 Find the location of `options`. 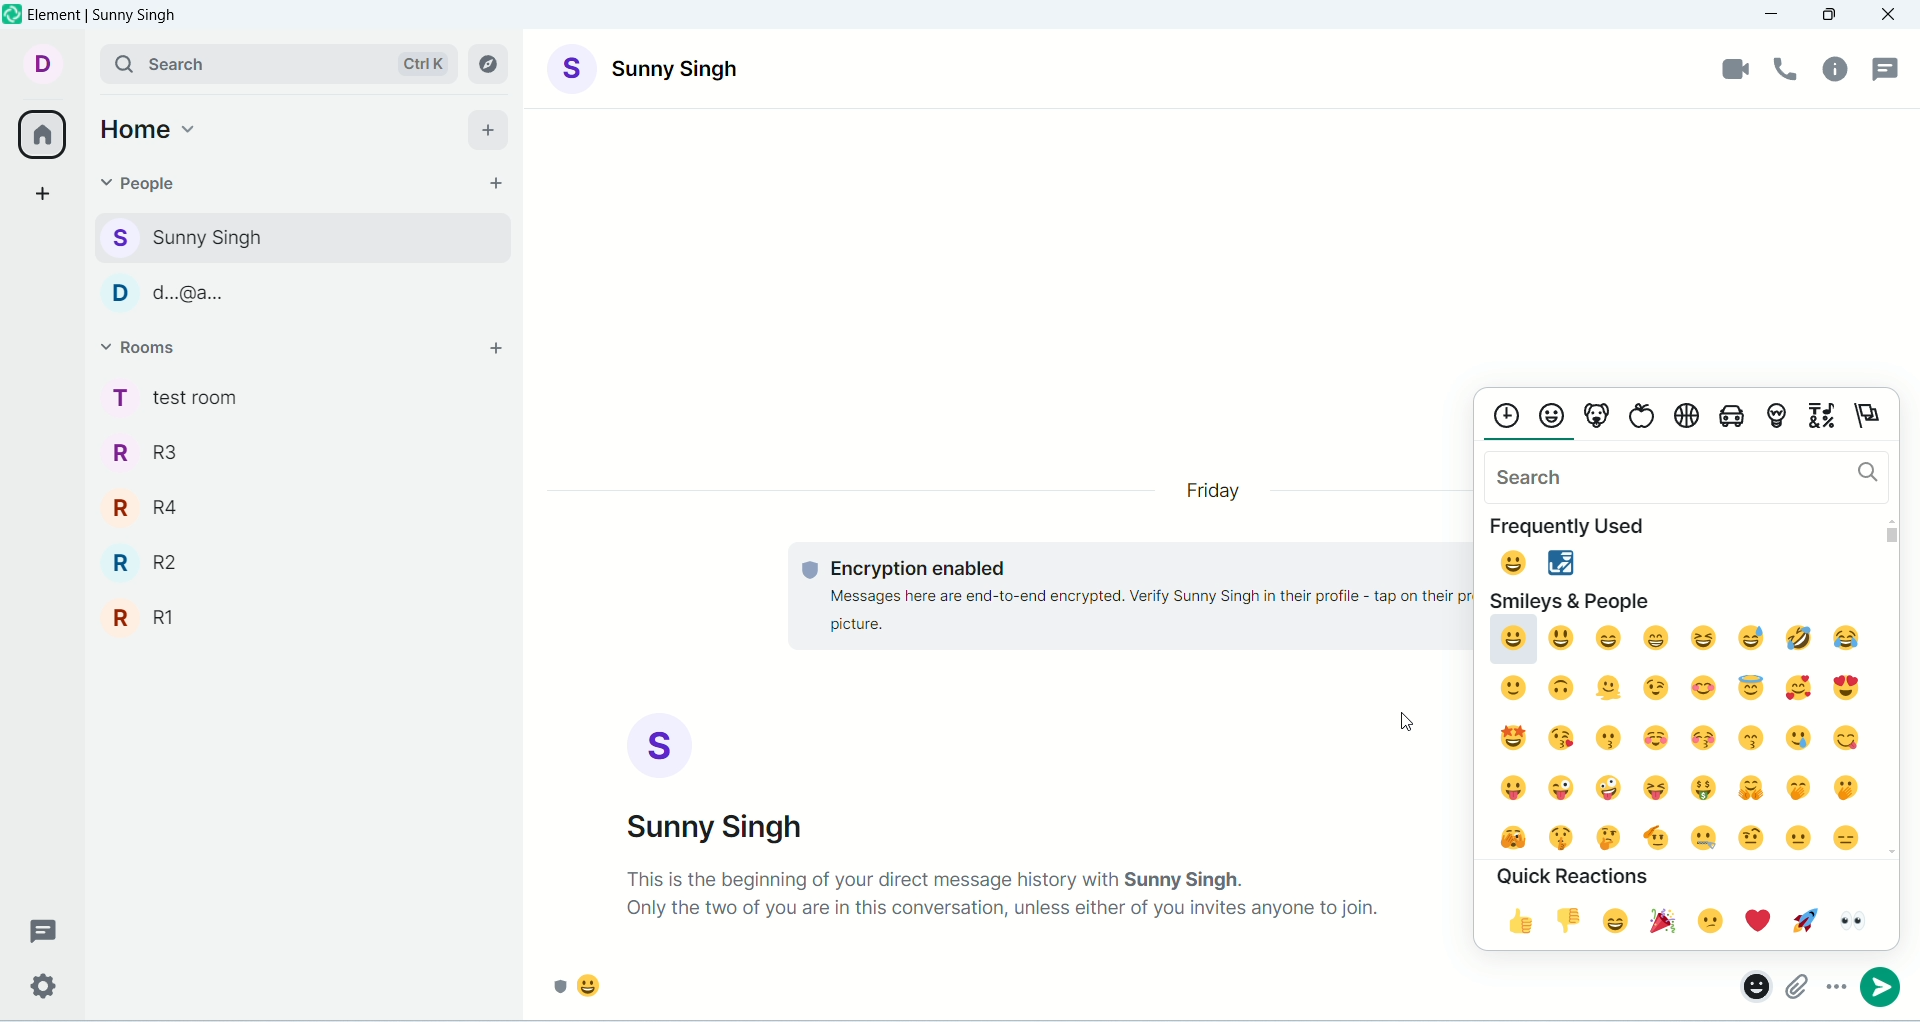

options is located at coordinates (1834, 983).